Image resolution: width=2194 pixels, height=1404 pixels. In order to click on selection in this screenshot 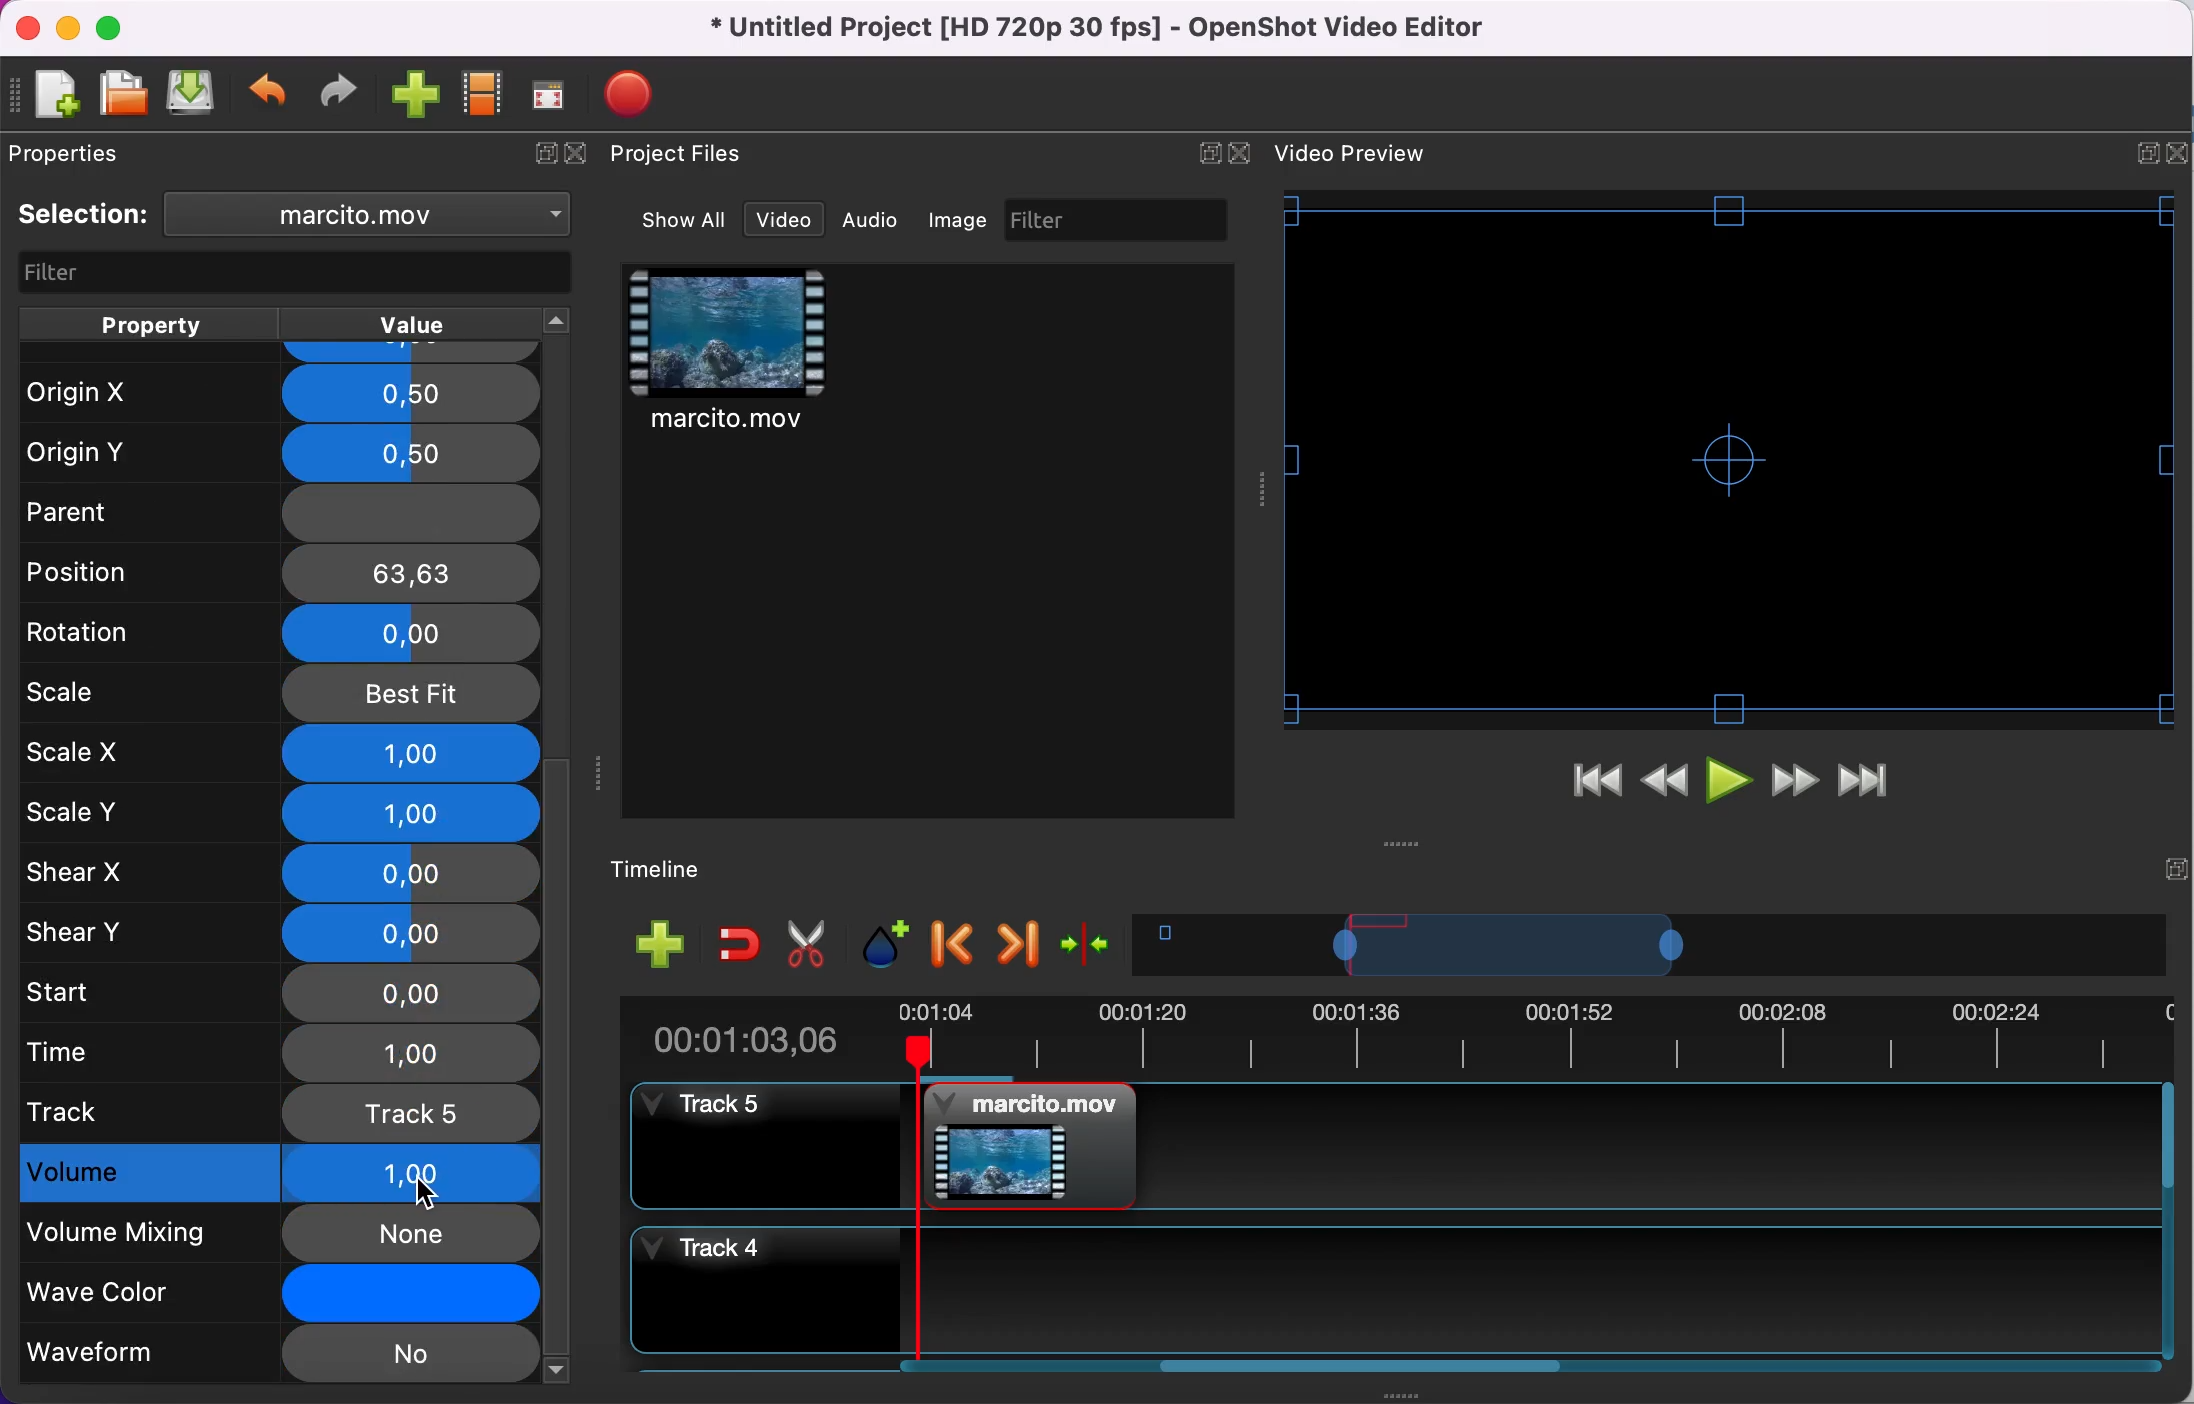, I will do `click(84, 214)`.